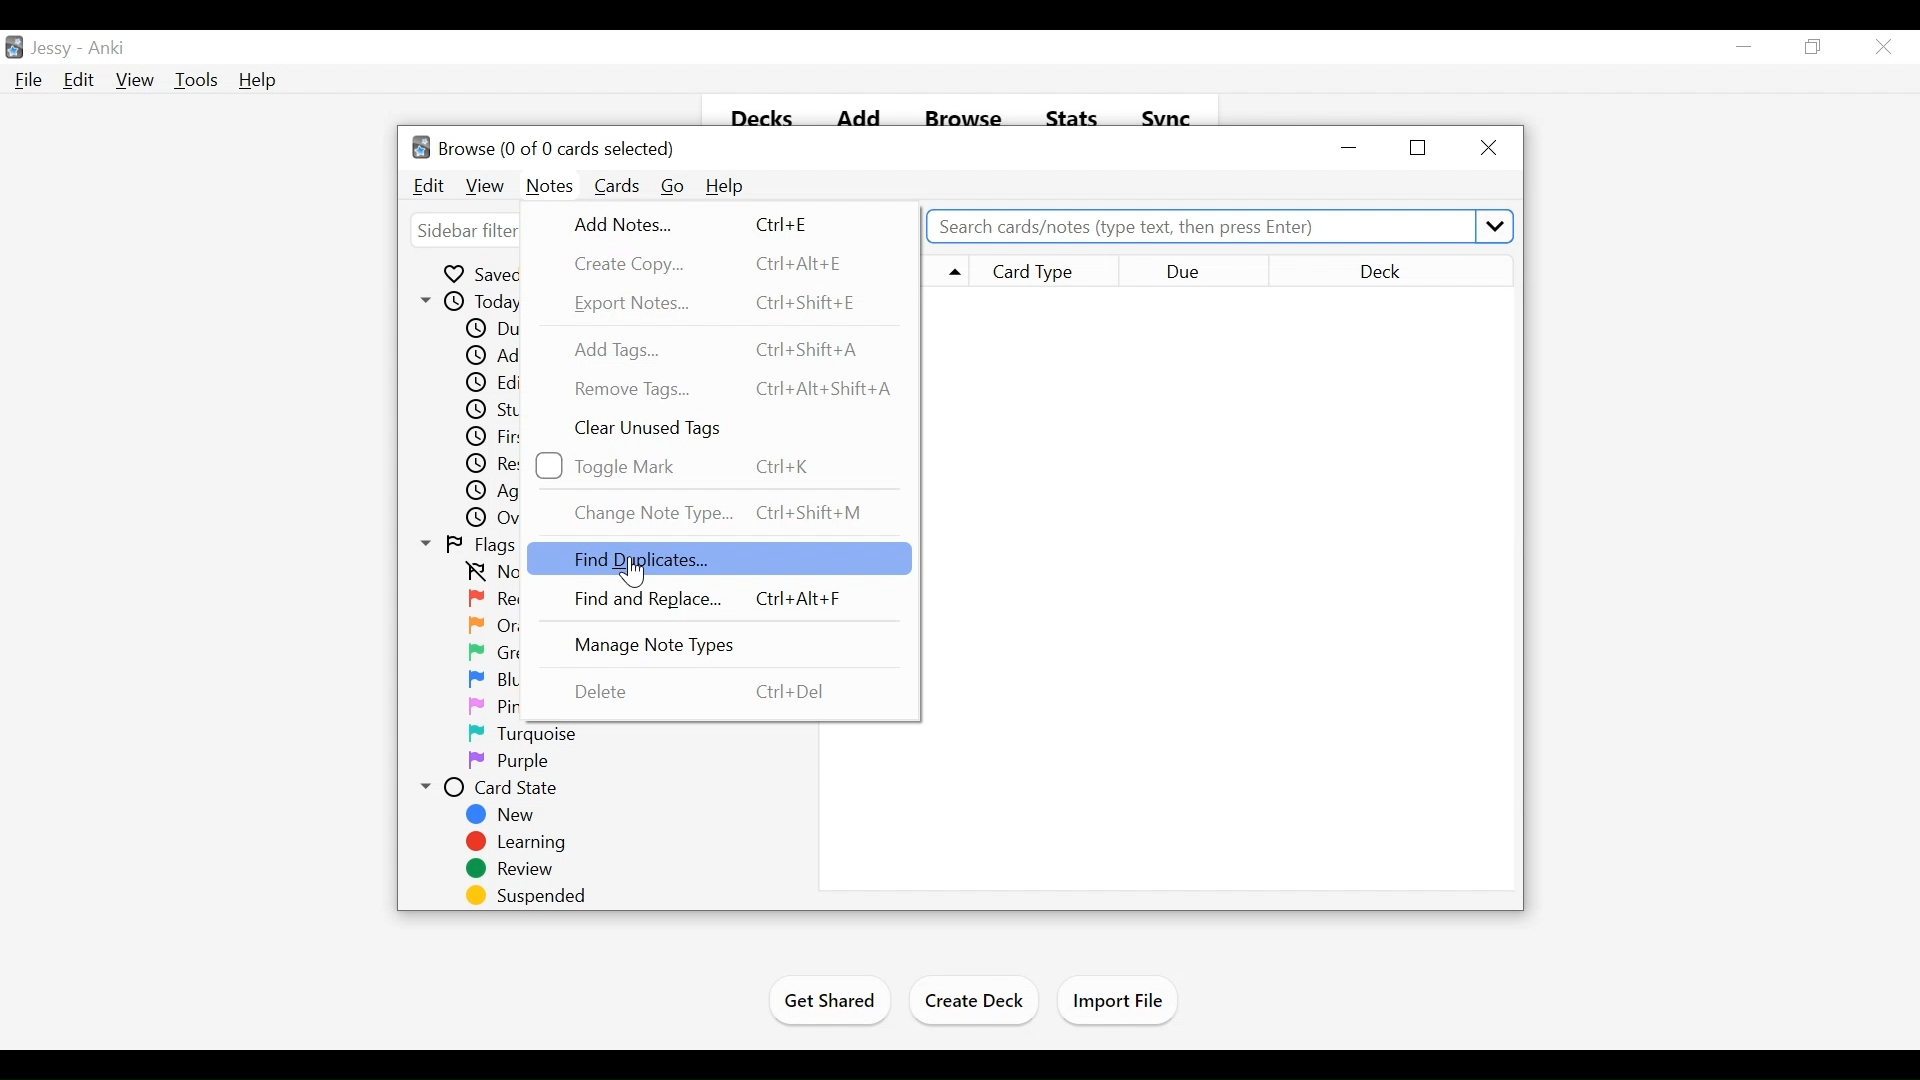 The image size is (1920, 1080). What do you see at coordinates (1168, 115) in the screenshot?
I see `Sync` at bounding box center [1168, 115].